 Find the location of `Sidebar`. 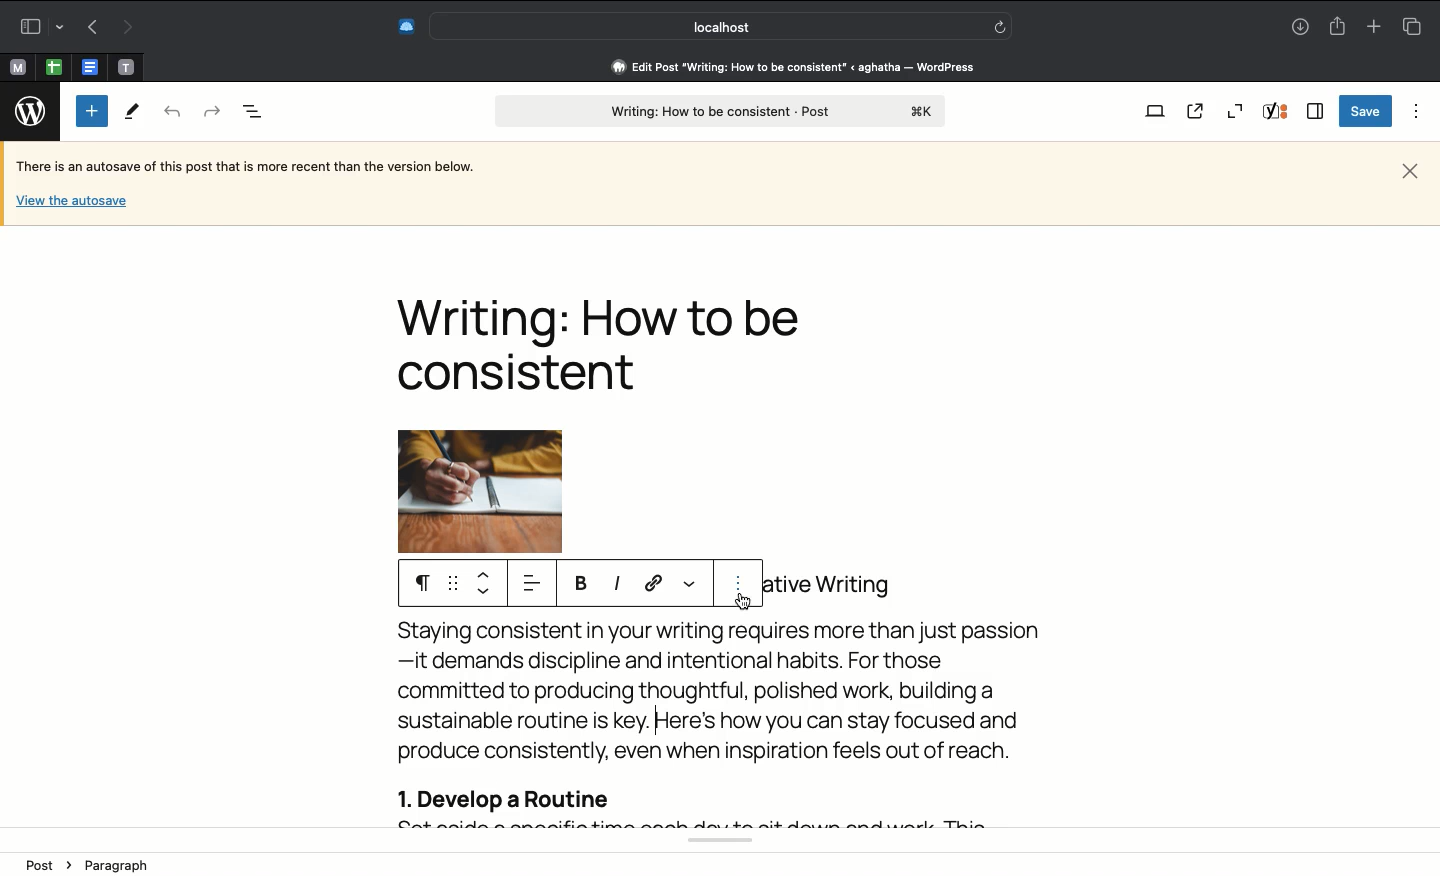

Sidebar is located at coordinates (1316, 111).